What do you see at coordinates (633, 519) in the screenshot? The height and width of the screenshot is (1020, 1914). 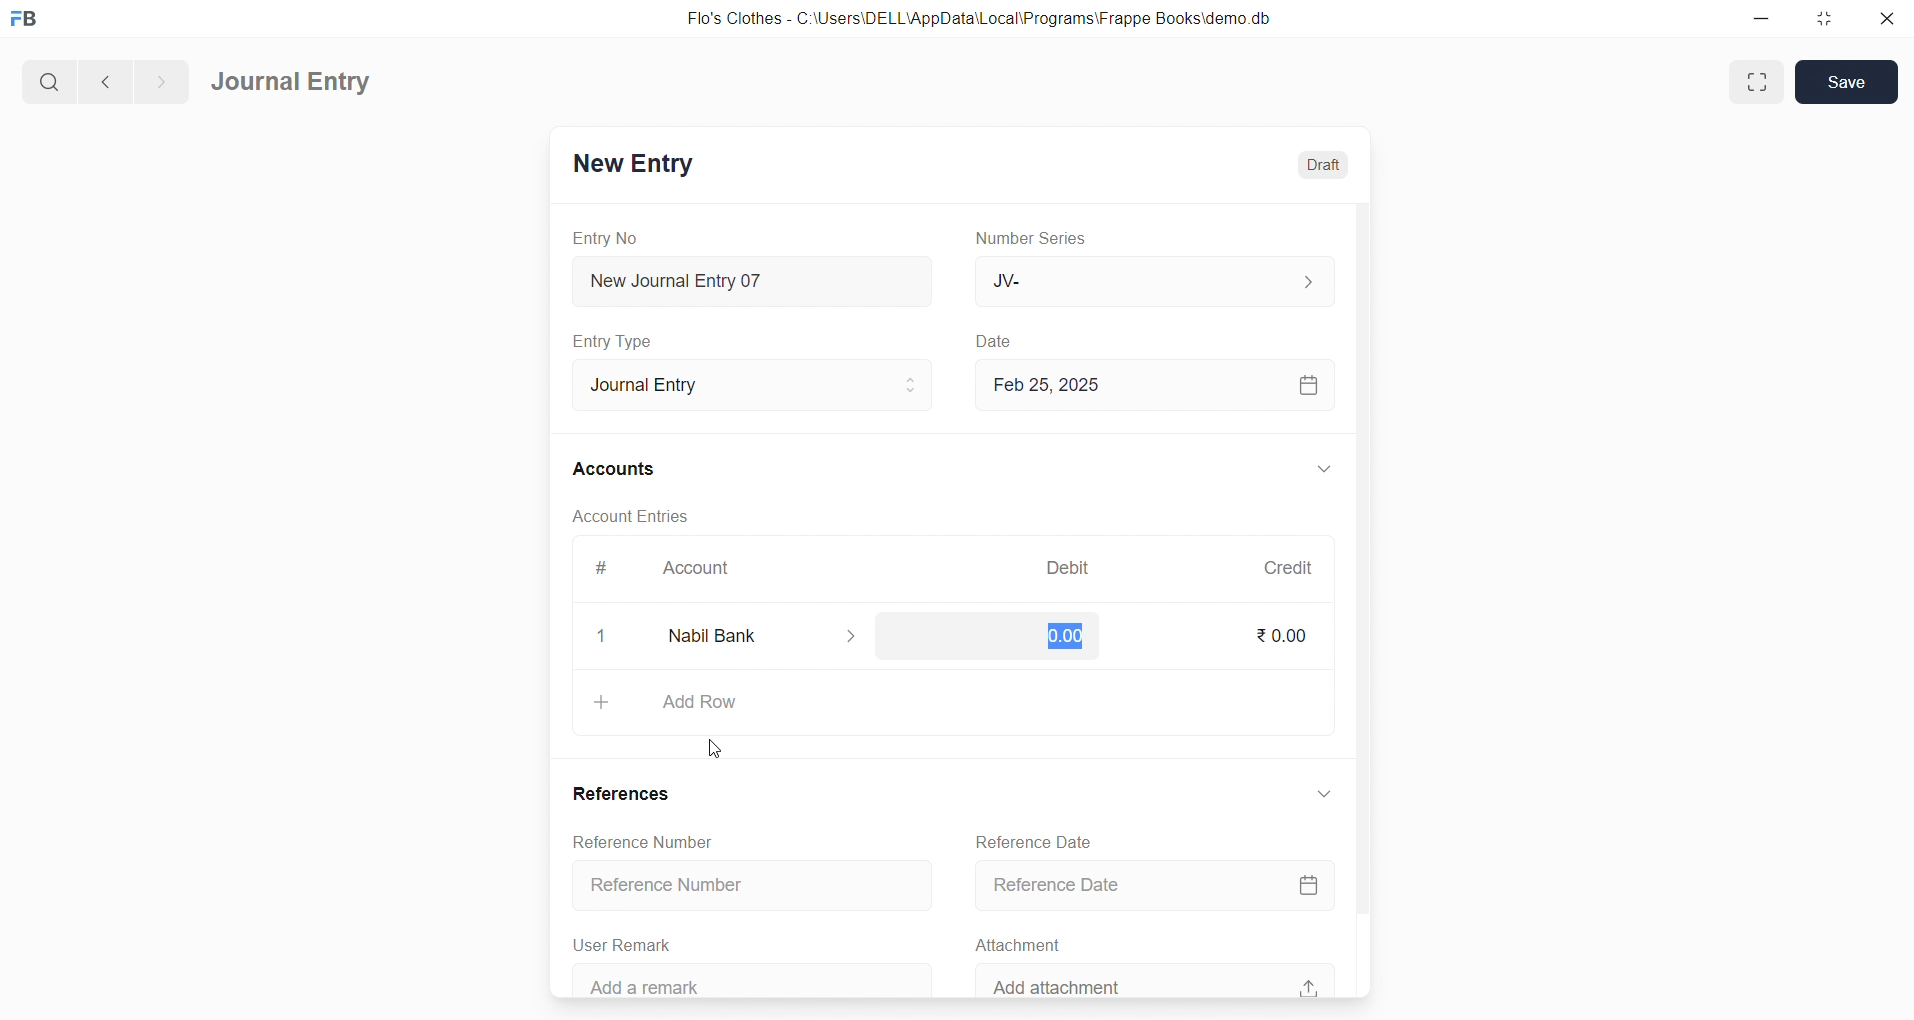 I see `Account Entries` at bounding box center [633, 519].